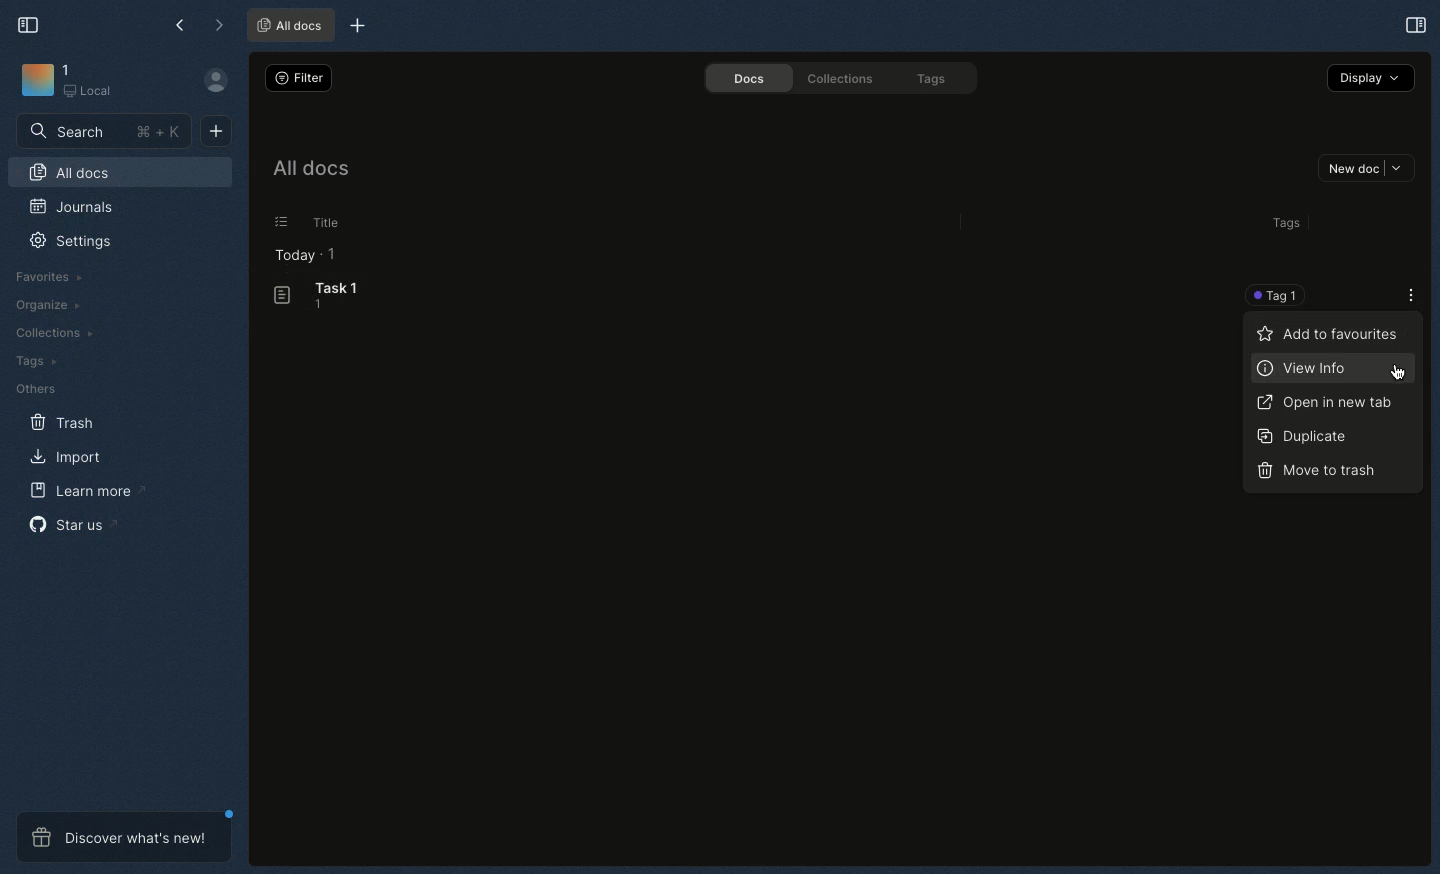 This screenshot has height=874, width=1440. What do you see at coordinates (66, 456) in the screenshot?
I see `Import` at bounding box center [66, 456].